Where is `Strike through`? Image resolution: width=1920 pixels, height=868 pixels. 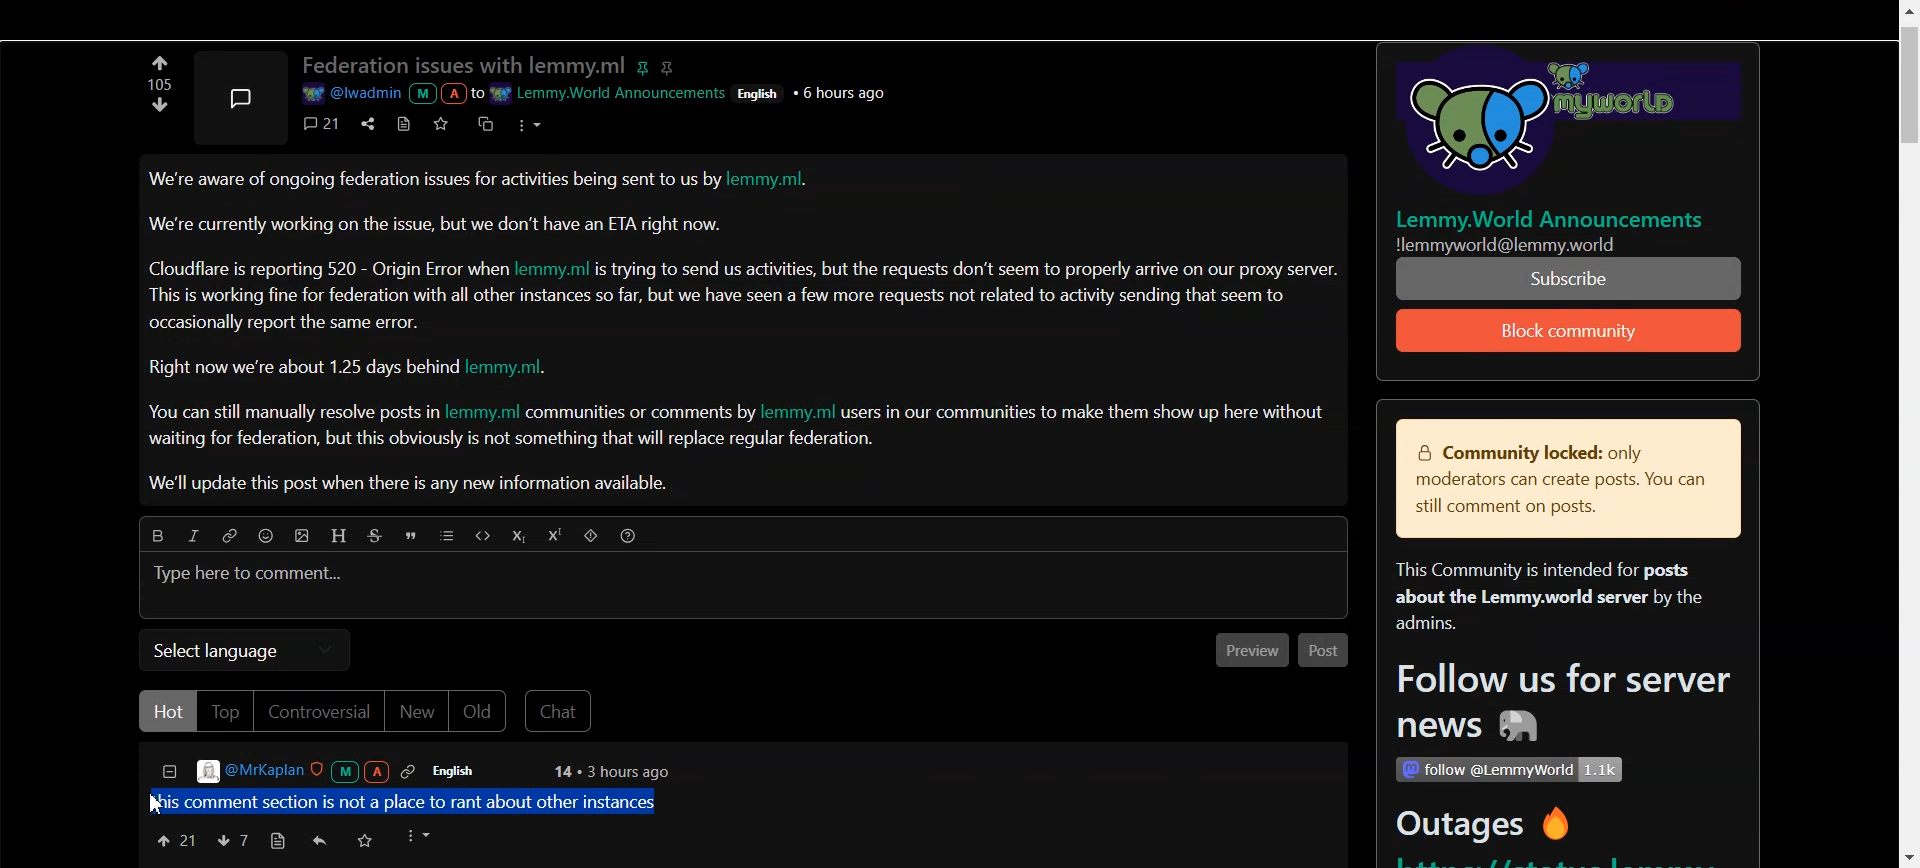
Strike through is located at coordinates (378, 536).